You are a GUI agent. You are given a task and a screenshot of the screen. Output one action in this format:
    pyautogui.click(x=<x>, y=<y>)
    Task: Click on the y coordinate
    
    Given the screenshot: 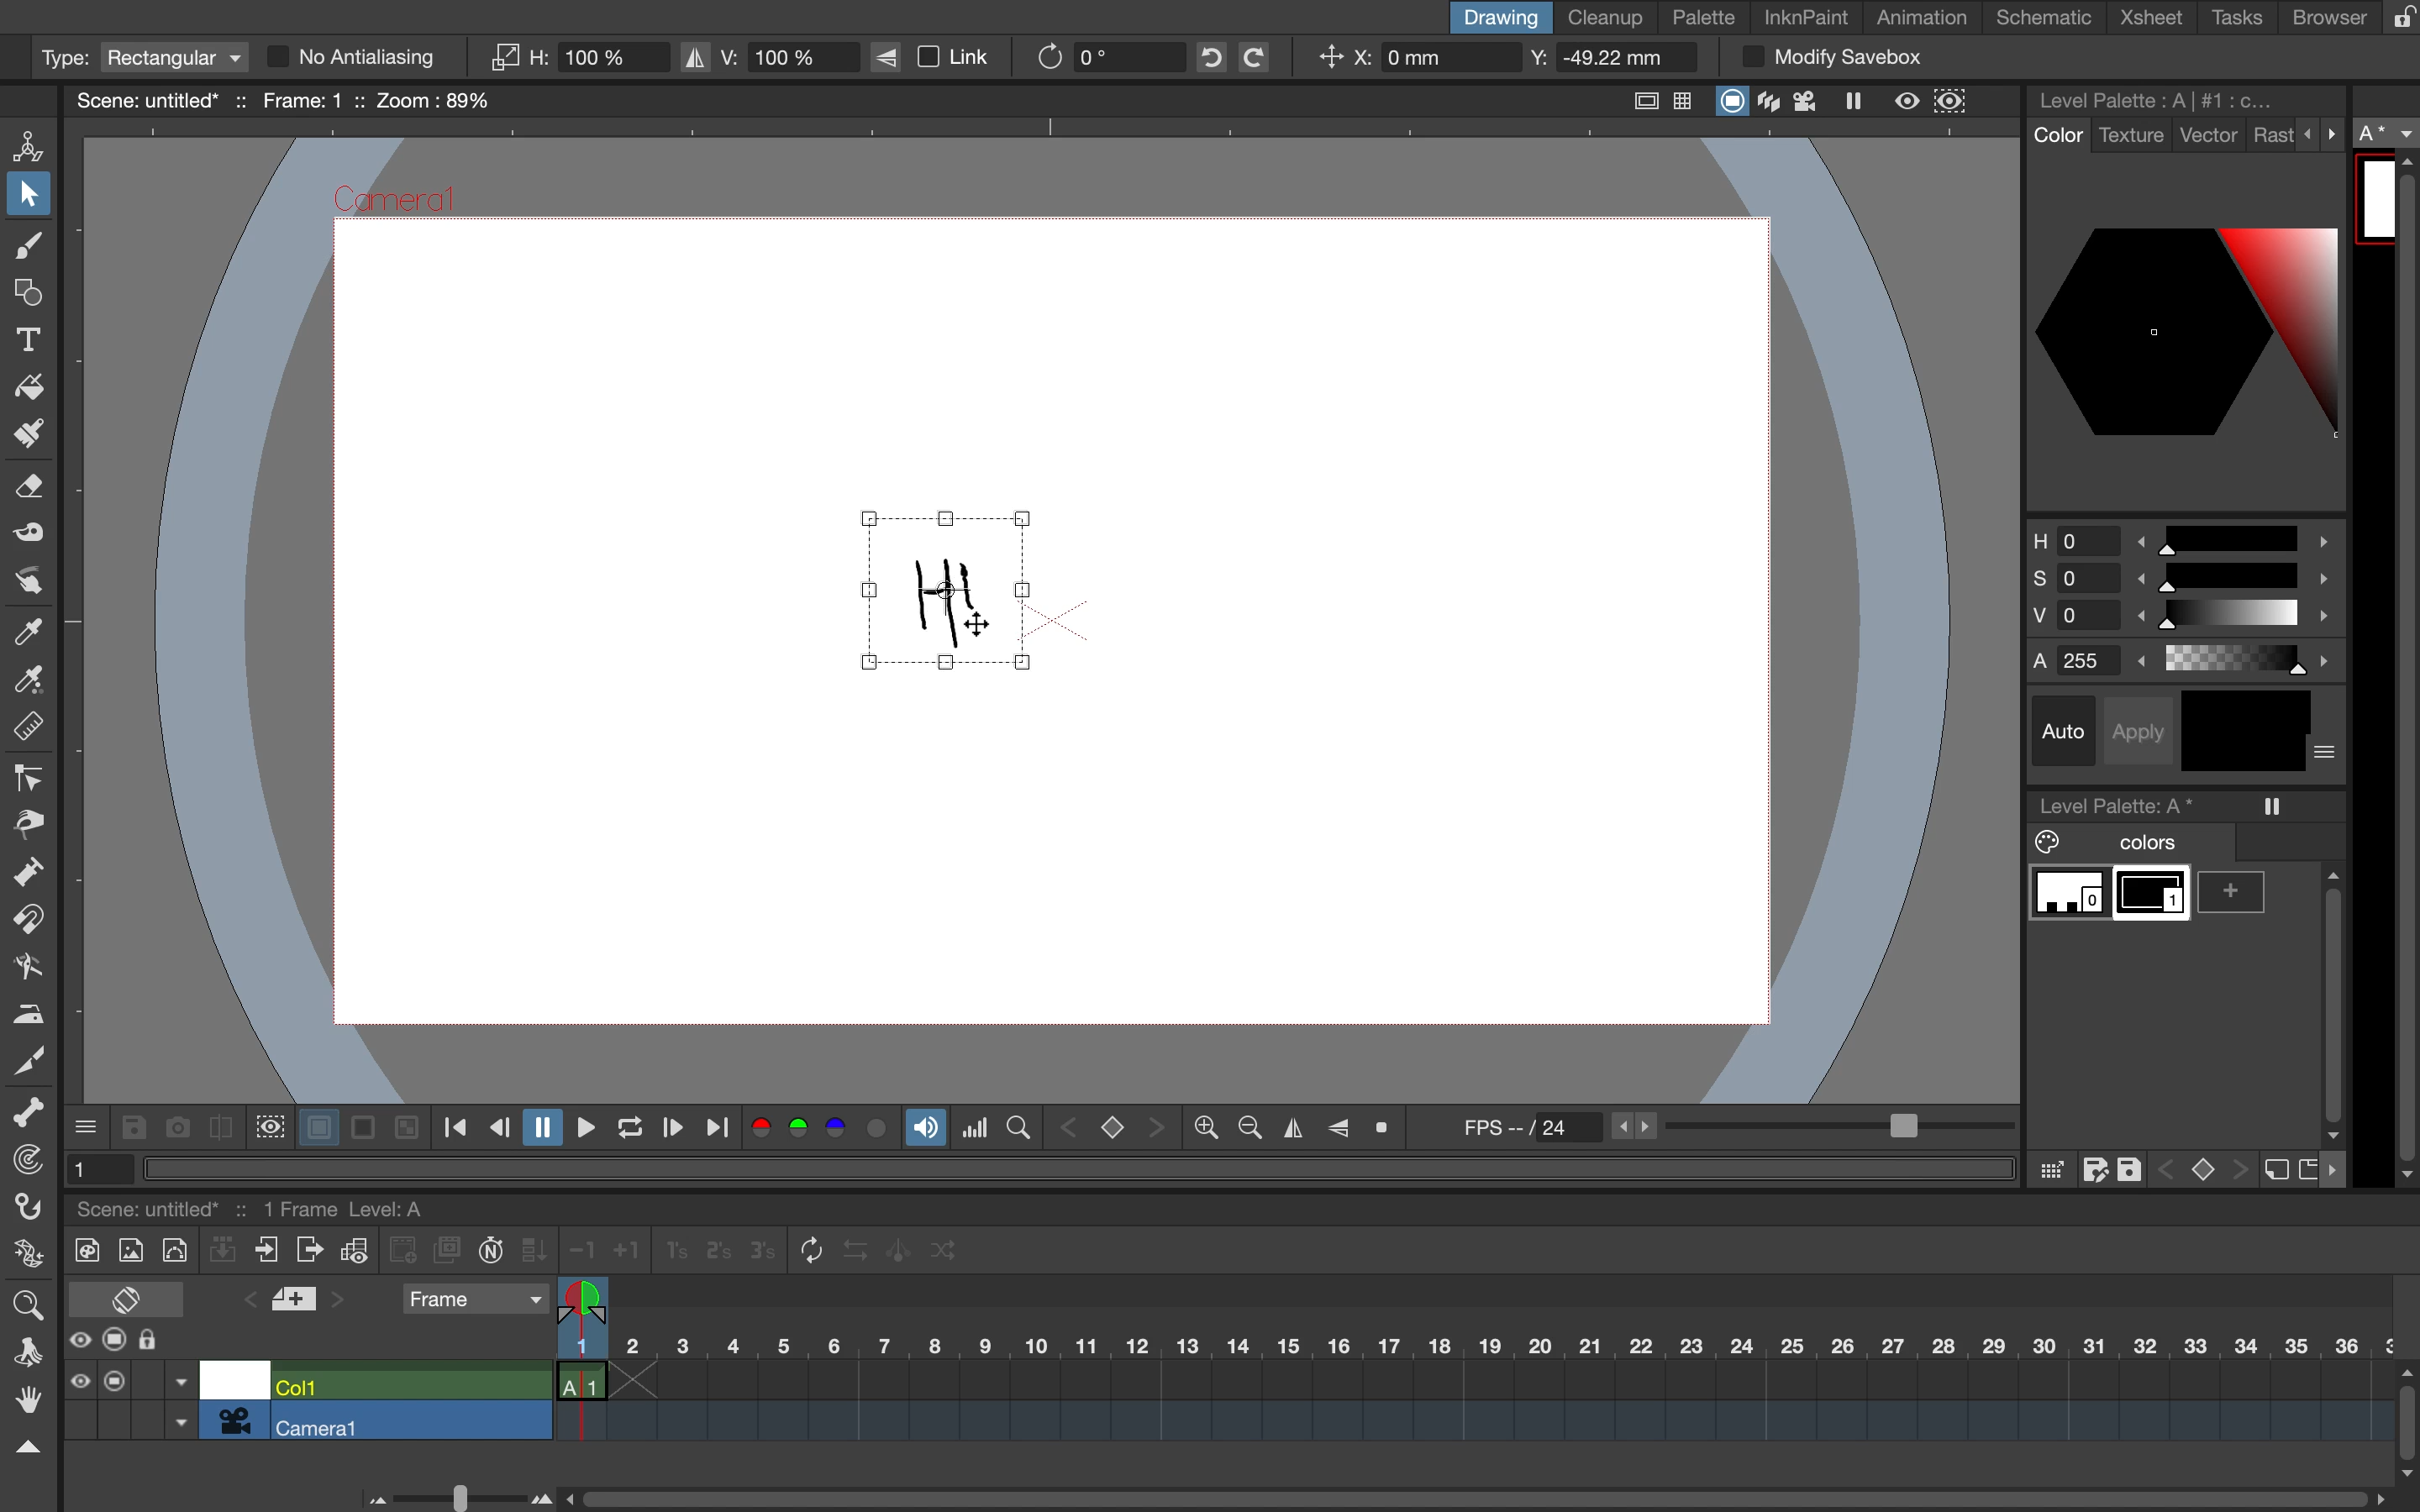 What is the action you would take?
    pyautogui.click(x=1604, y=60)
    